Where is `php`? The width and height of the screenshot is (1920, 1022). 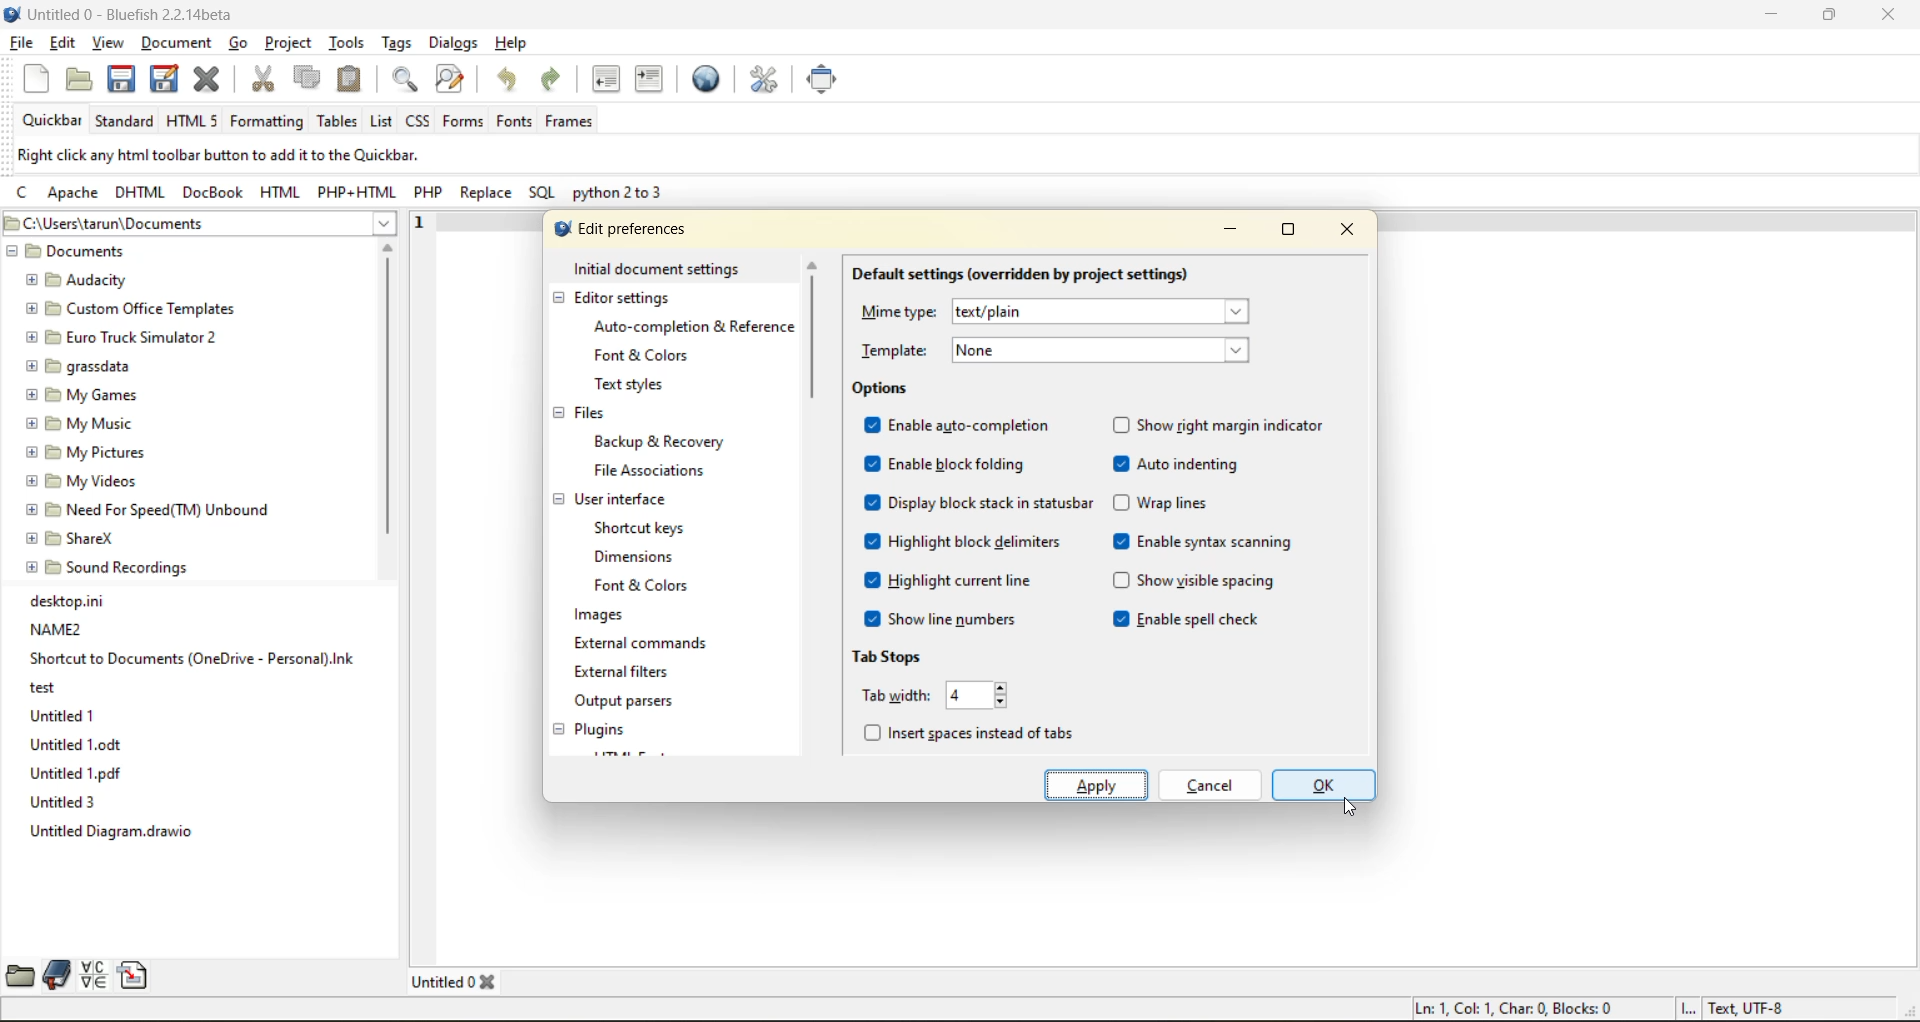
php is located at coordinates (429, 194).